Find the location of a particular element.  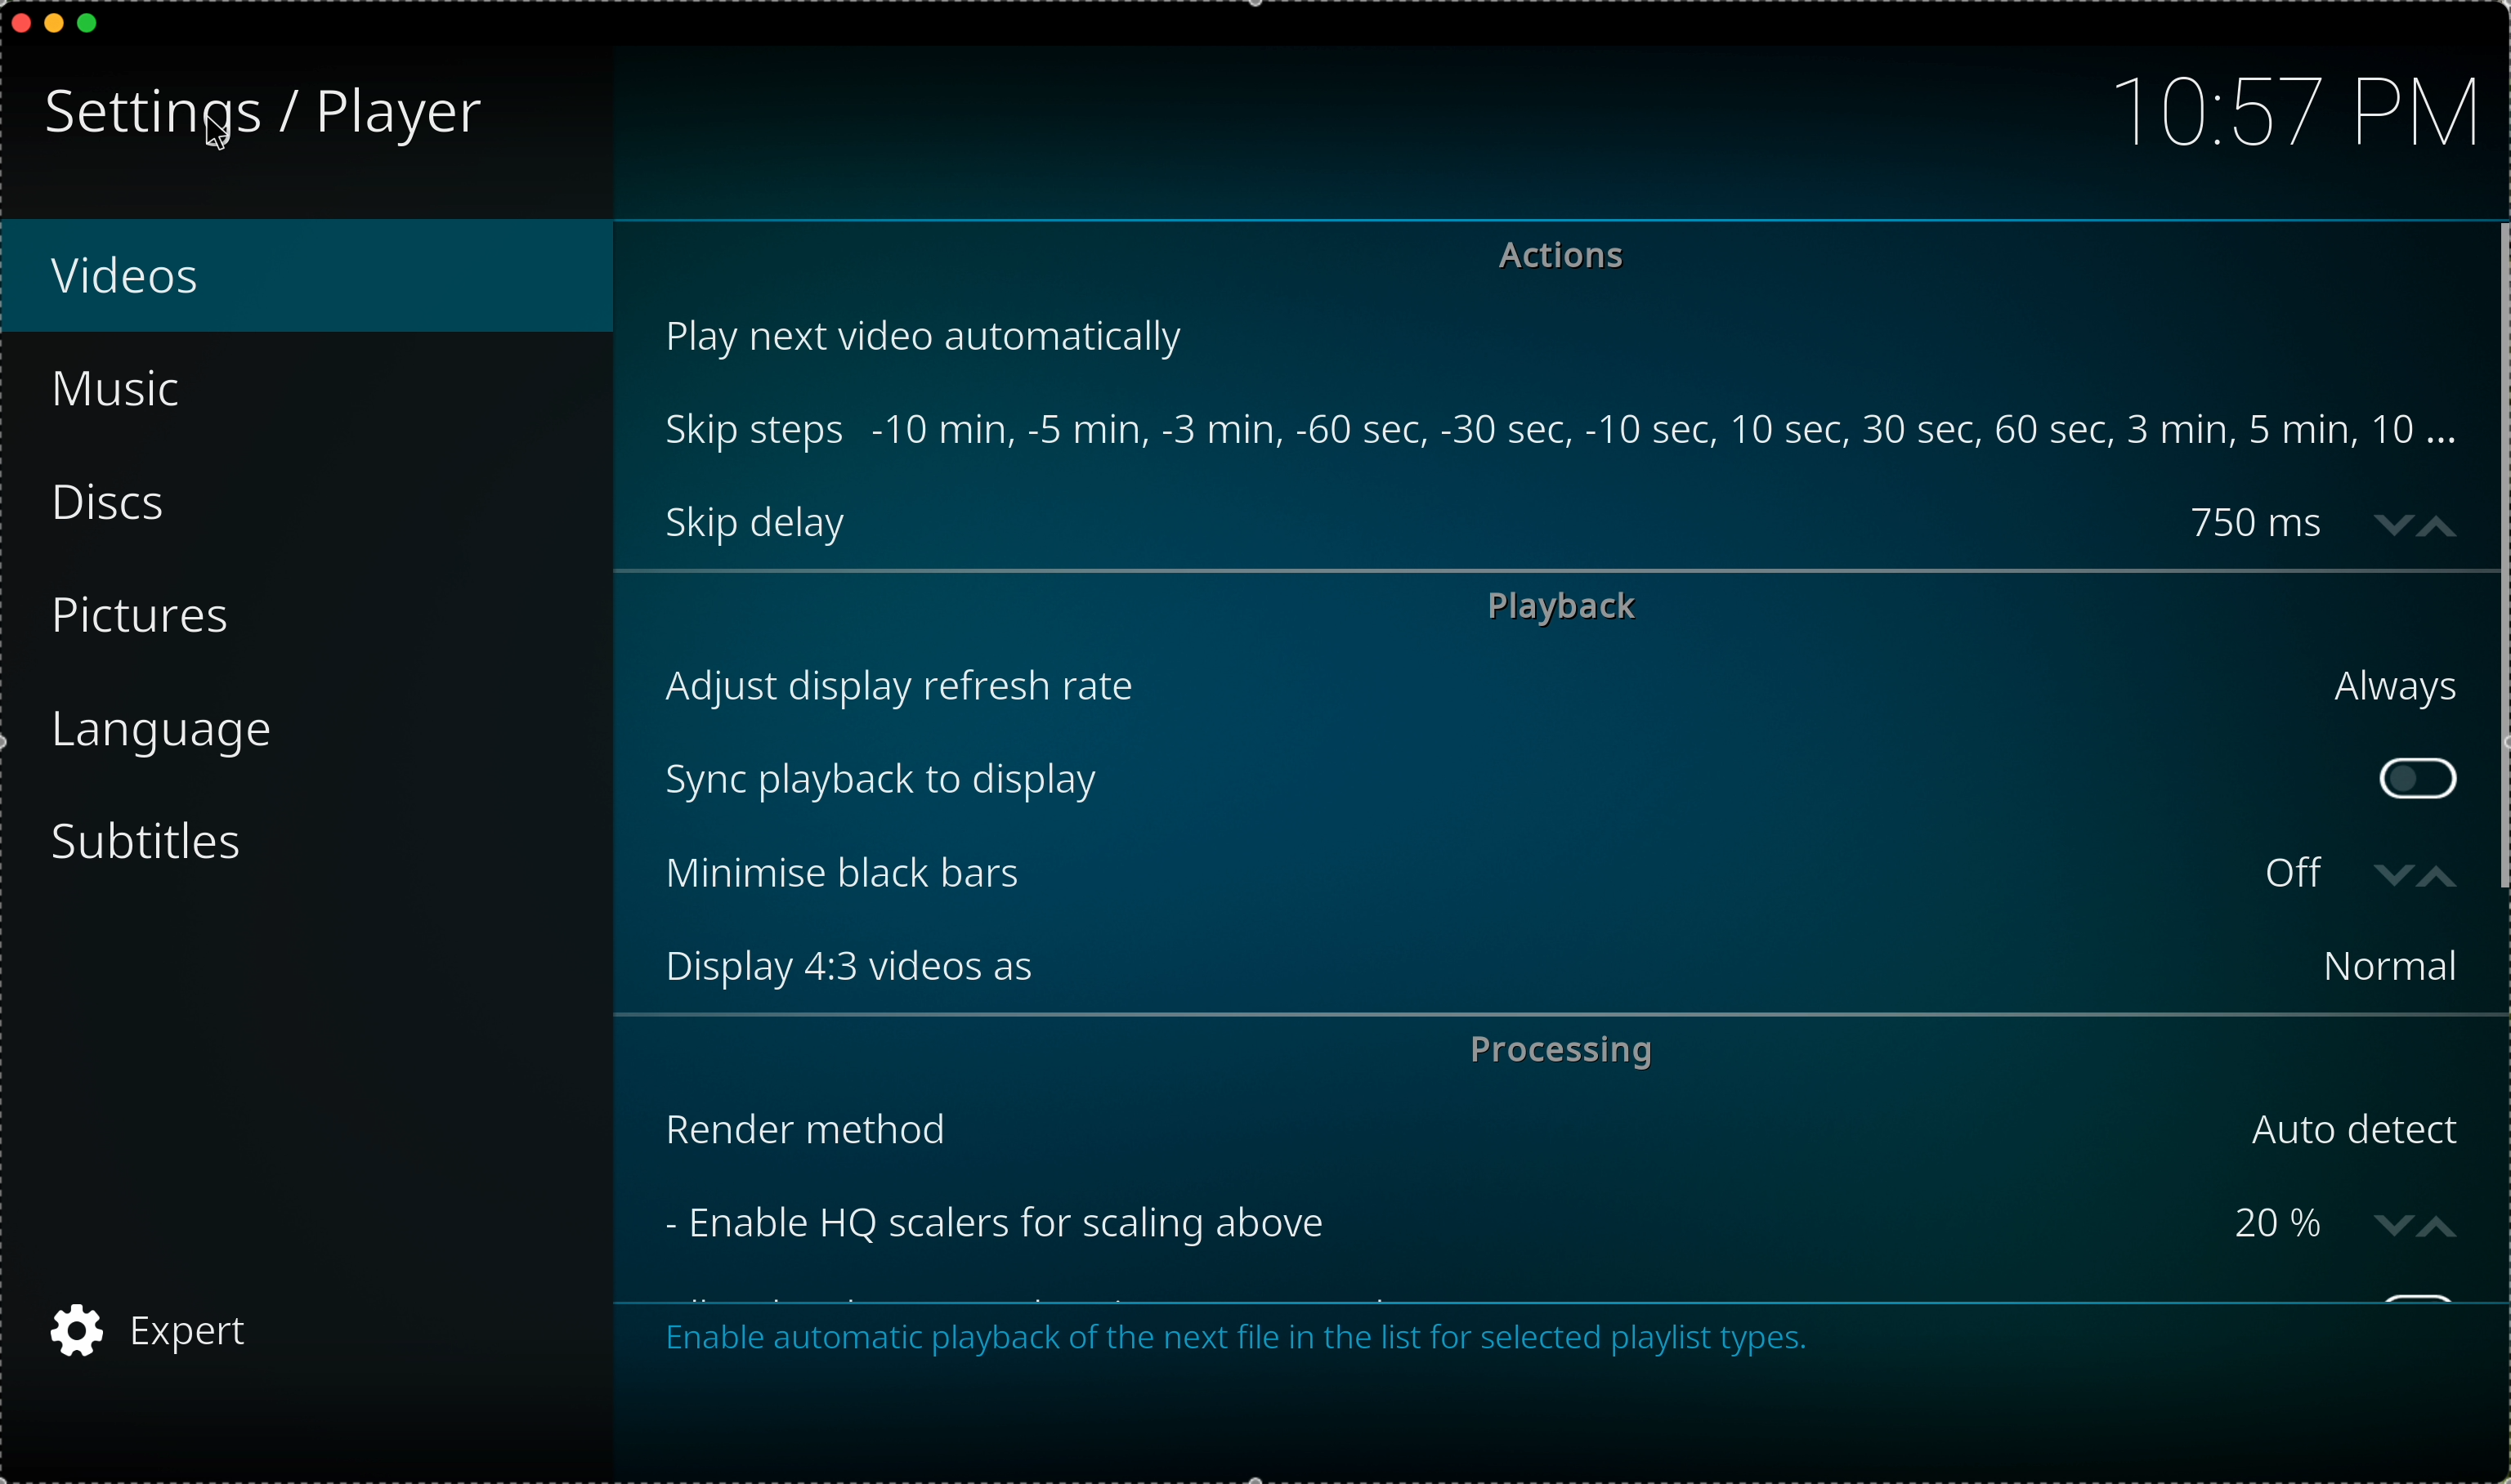

Enable automatic playback of the next file in the list for selected playlist types. is located at coordinates (1240, 1342).